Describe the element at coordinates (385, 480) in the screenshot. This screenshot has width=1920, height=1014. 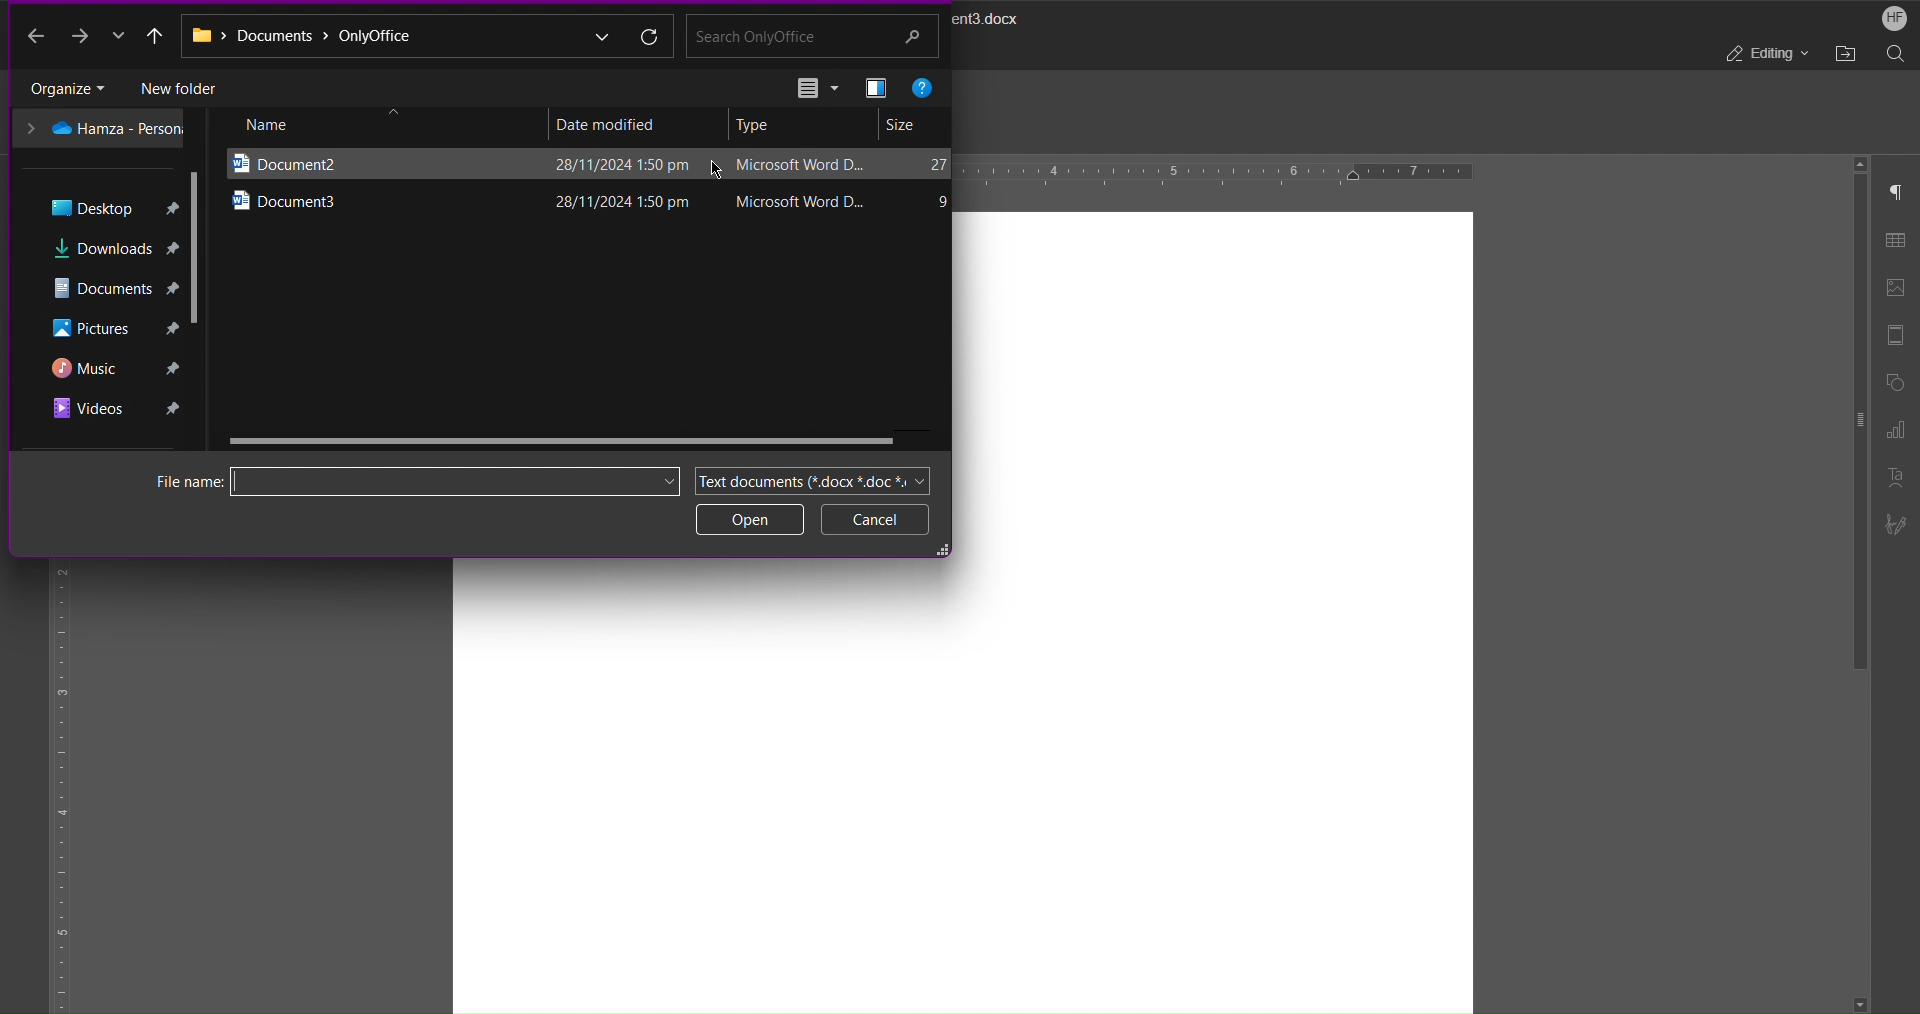
I see `File name` at that location.